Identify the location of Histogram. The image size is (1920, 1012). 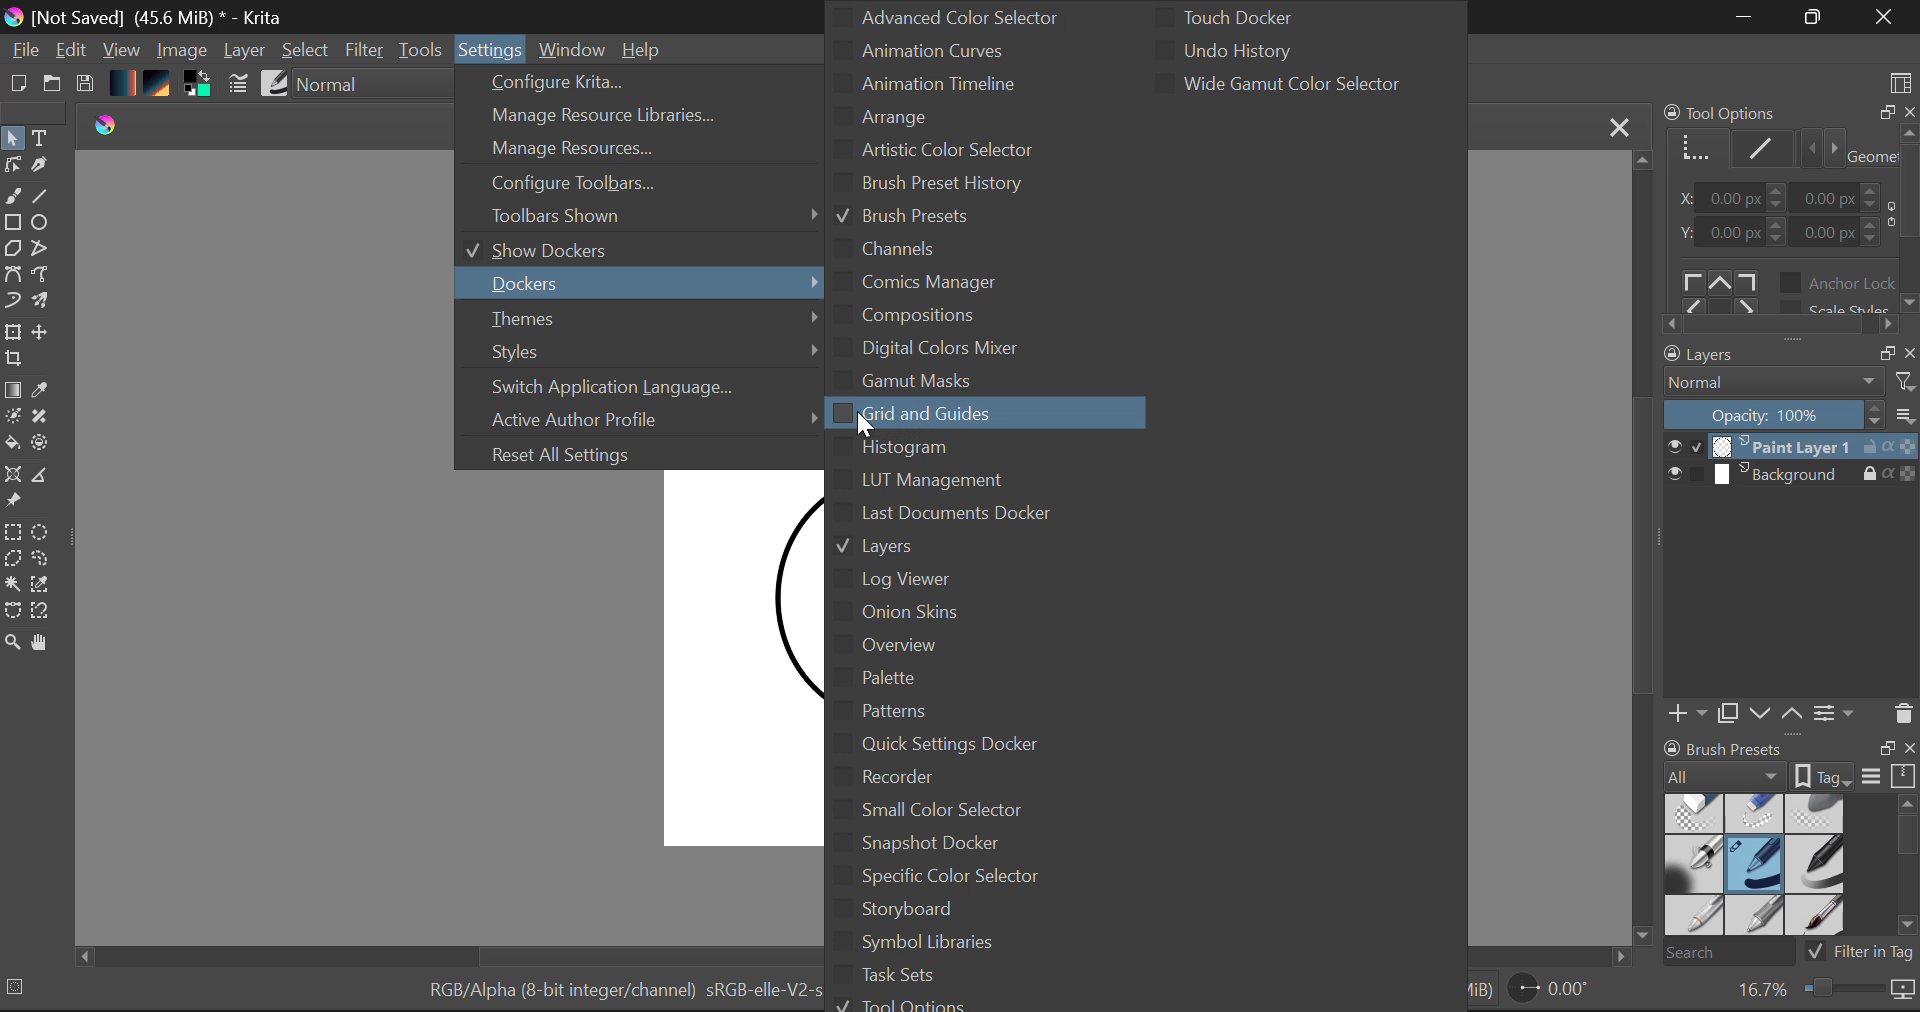
(946, 448).